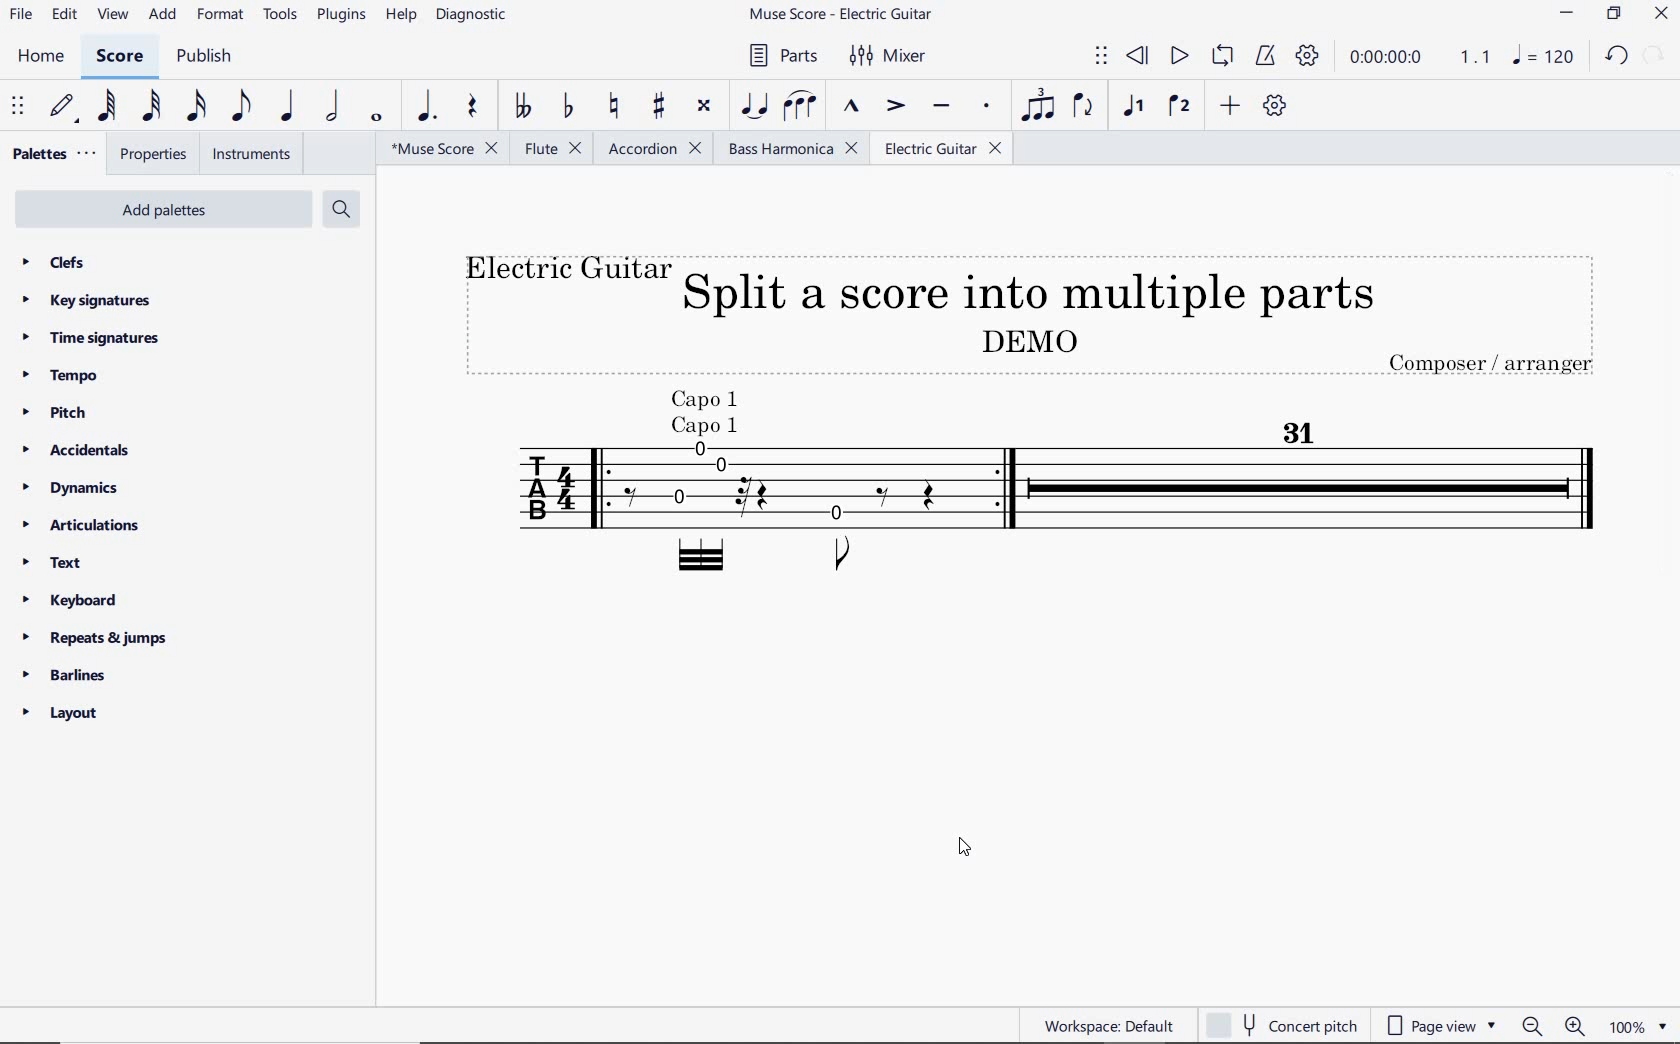 This screenshot has height=1044, width=1680. Describe the element at coordinates (16, 105) in the screenshot. I see `select to move` at that location.